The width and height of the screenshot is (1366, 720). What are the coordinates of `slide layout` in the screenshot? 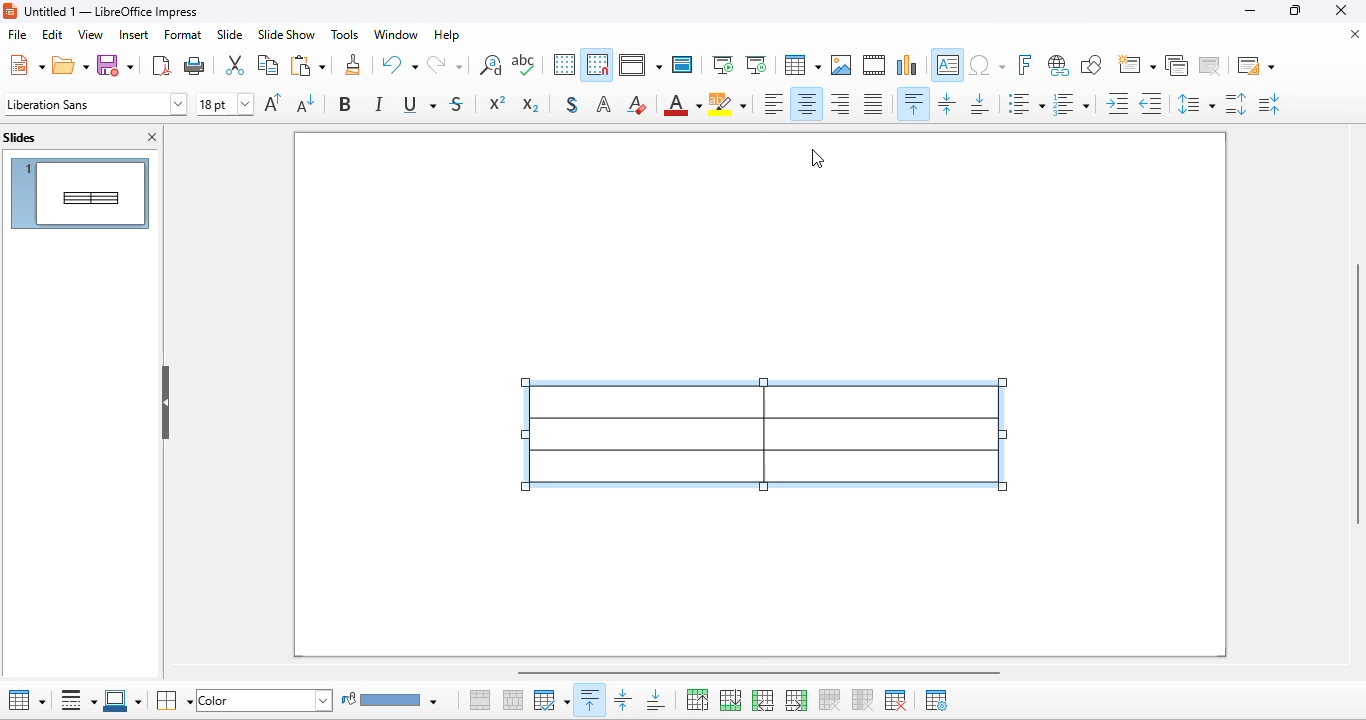 It's located at (1257, 65).